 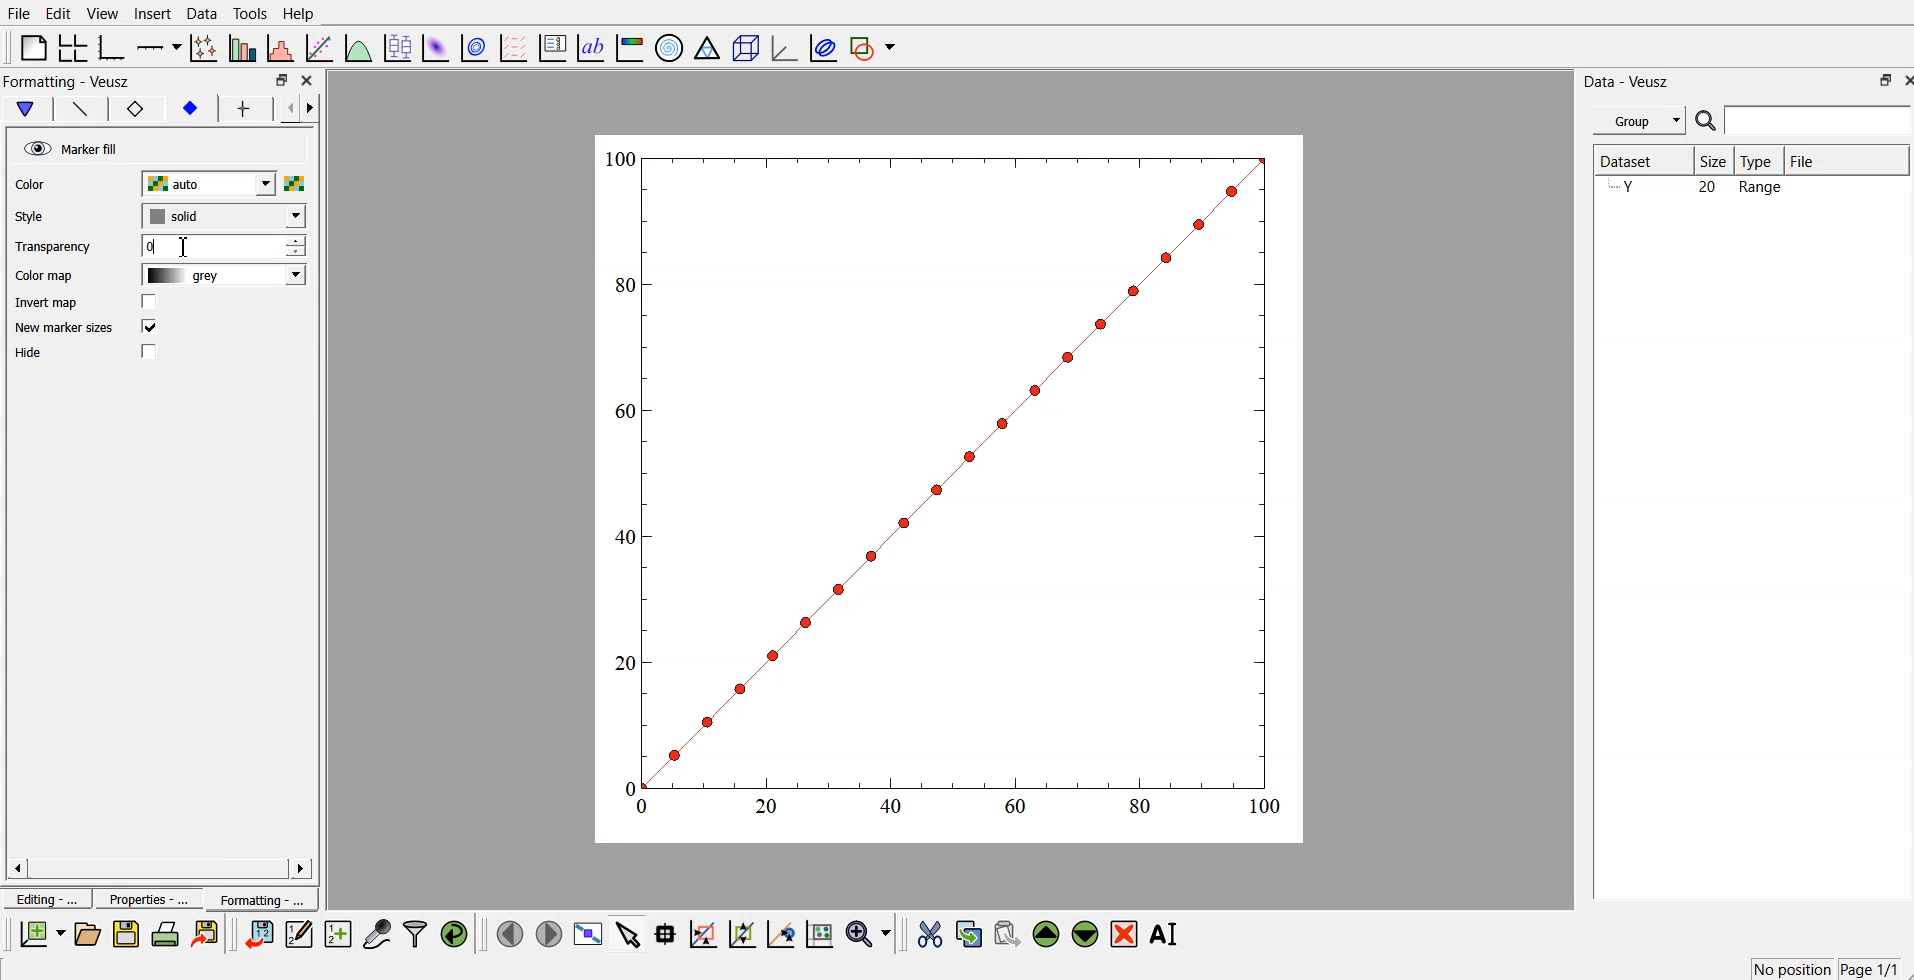 What do you see at coordinates (209, 935) in the screenshot?
I see `Export to graphics format` at bounding box center [209, 935].